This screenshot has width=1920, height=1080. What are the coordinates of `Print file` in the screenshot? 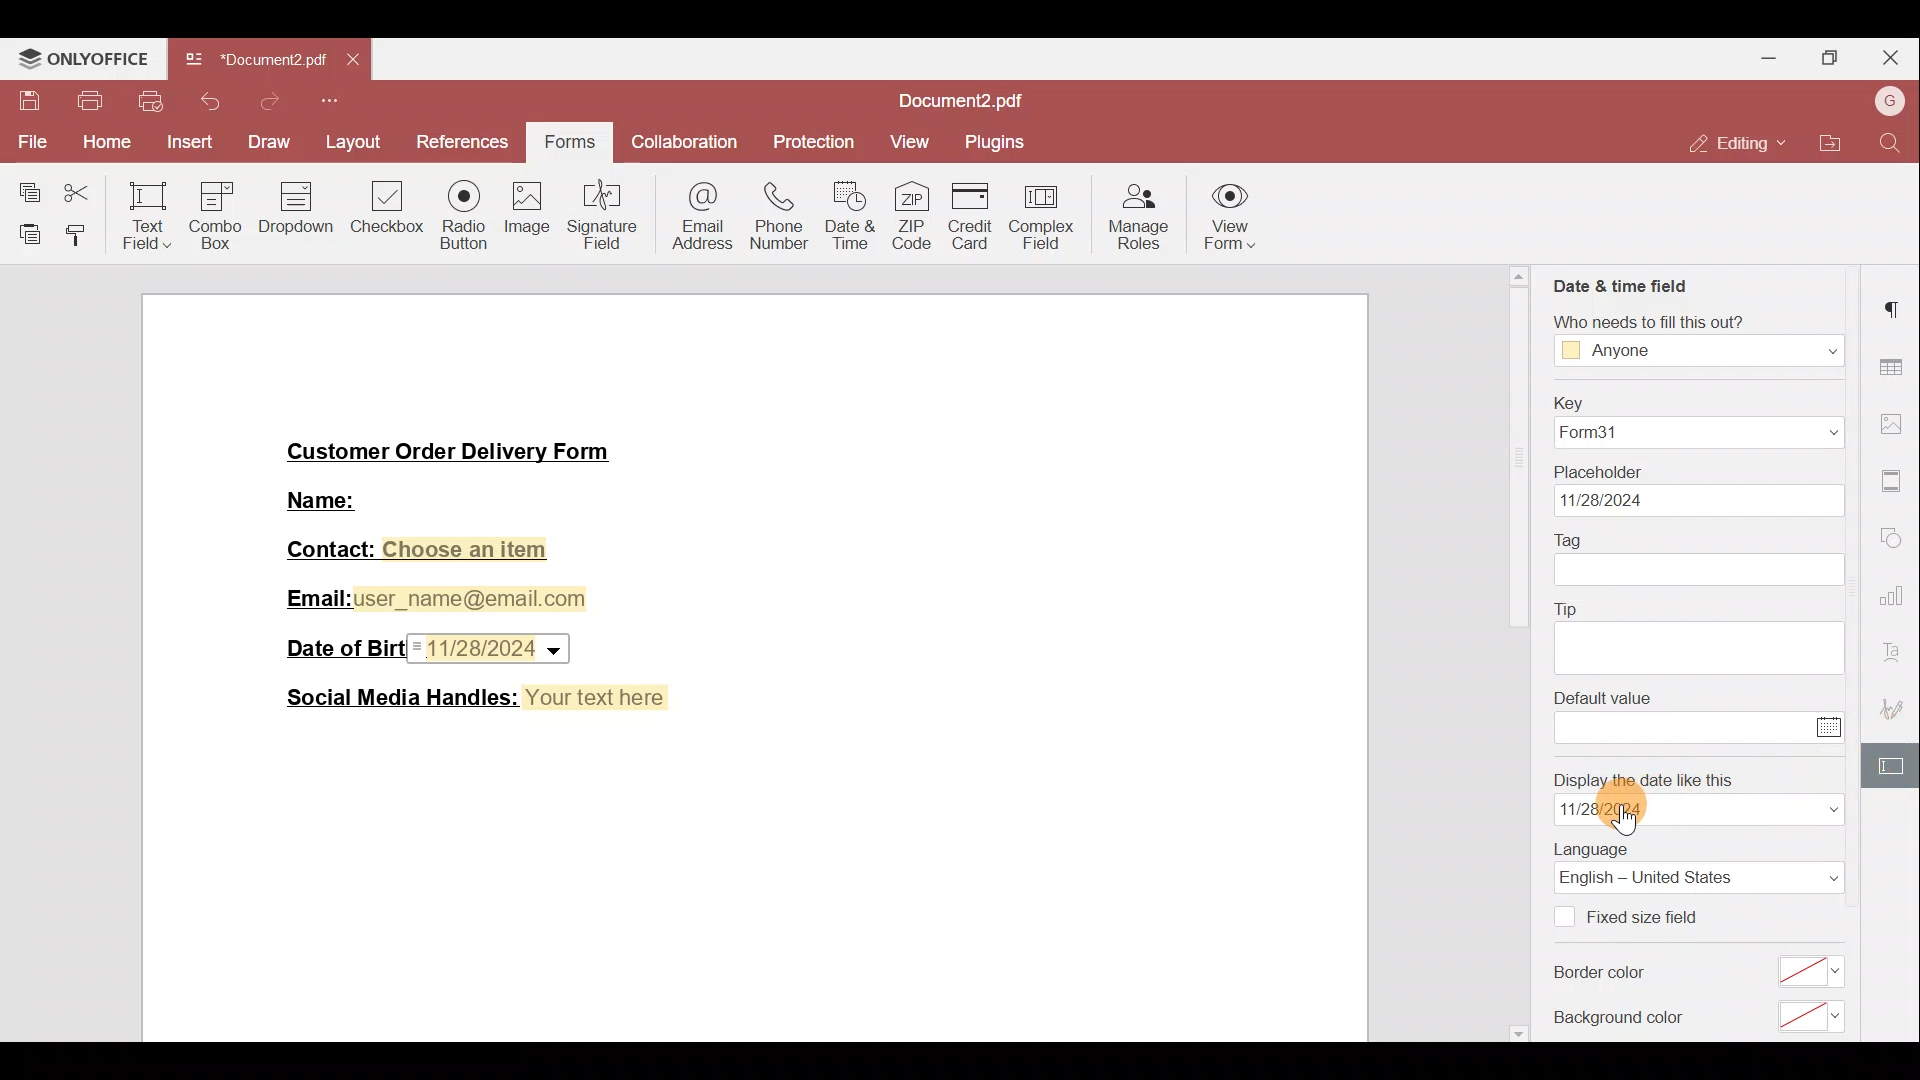 It's located at (83, 102).